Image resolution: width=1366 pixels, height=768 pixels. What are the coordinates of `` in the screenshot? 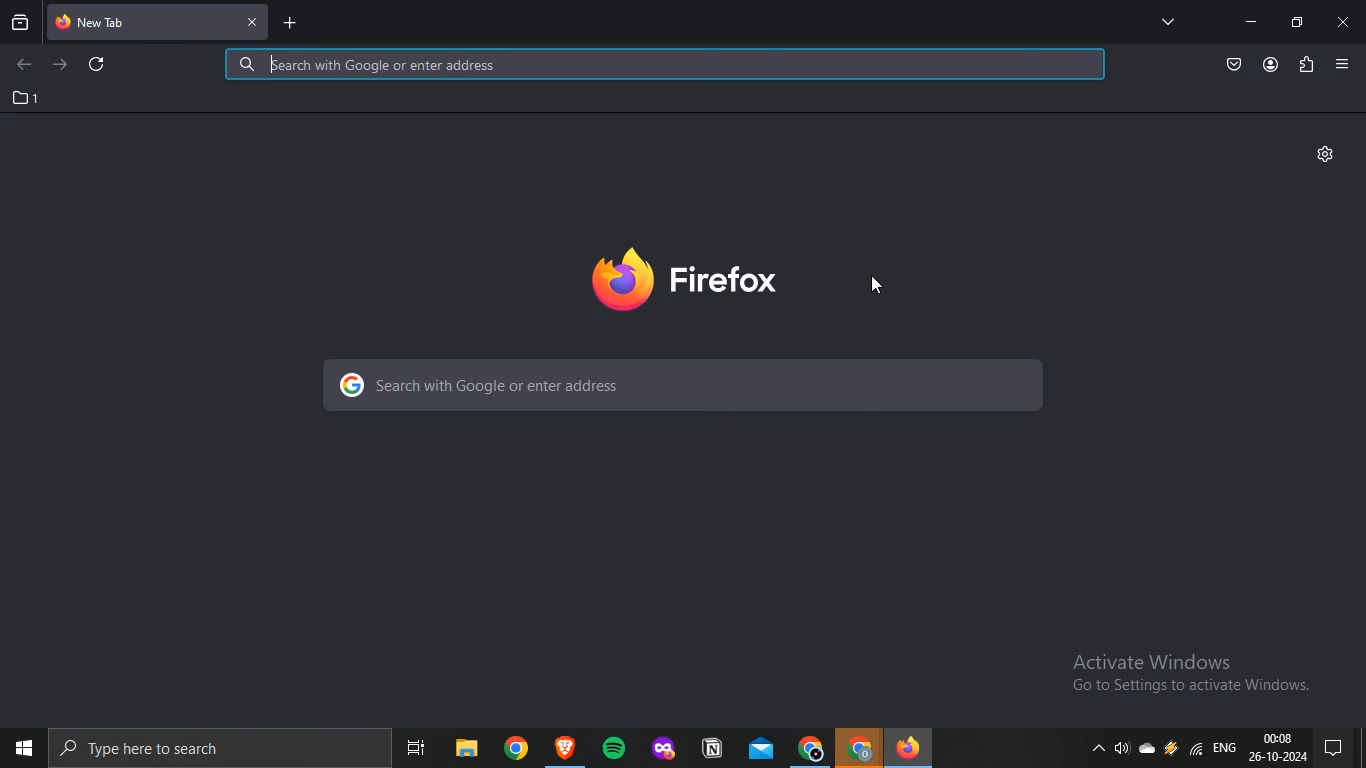 It's located at (1341, 64).